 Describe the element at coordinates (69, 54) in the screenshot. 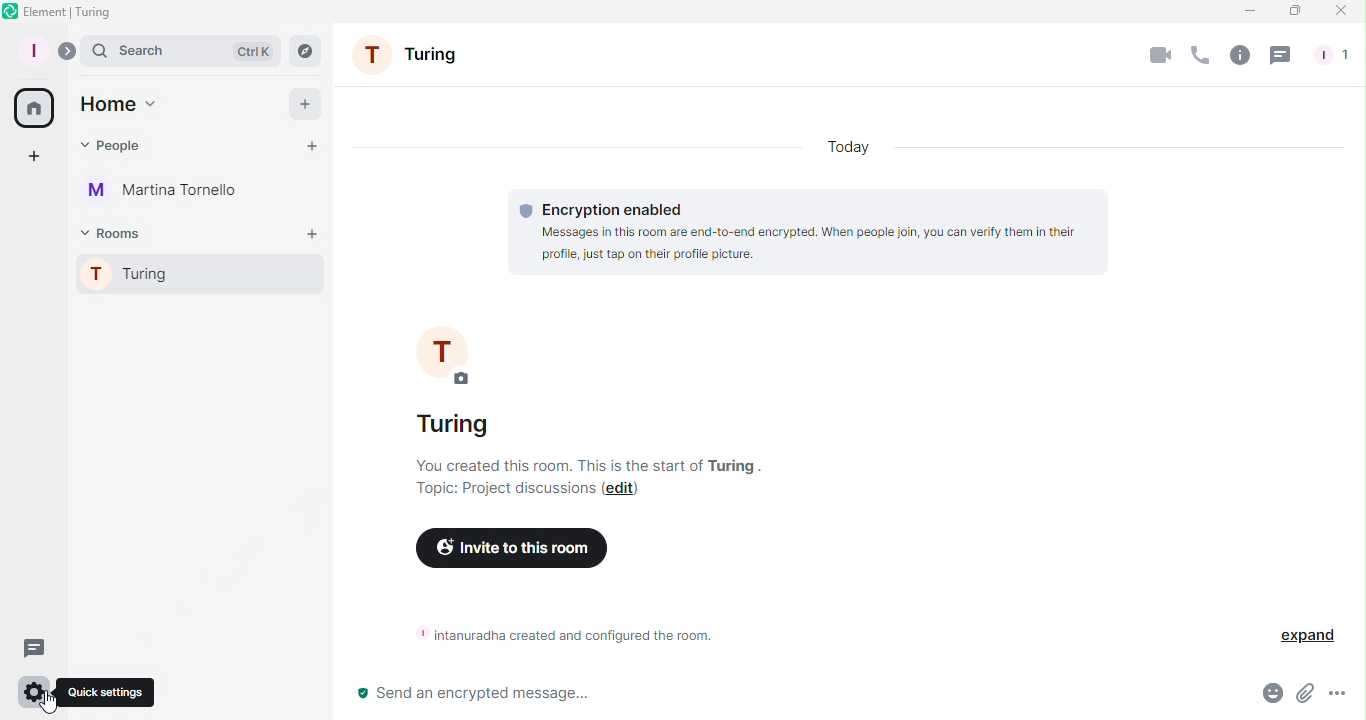

I see `Expand` at that location.